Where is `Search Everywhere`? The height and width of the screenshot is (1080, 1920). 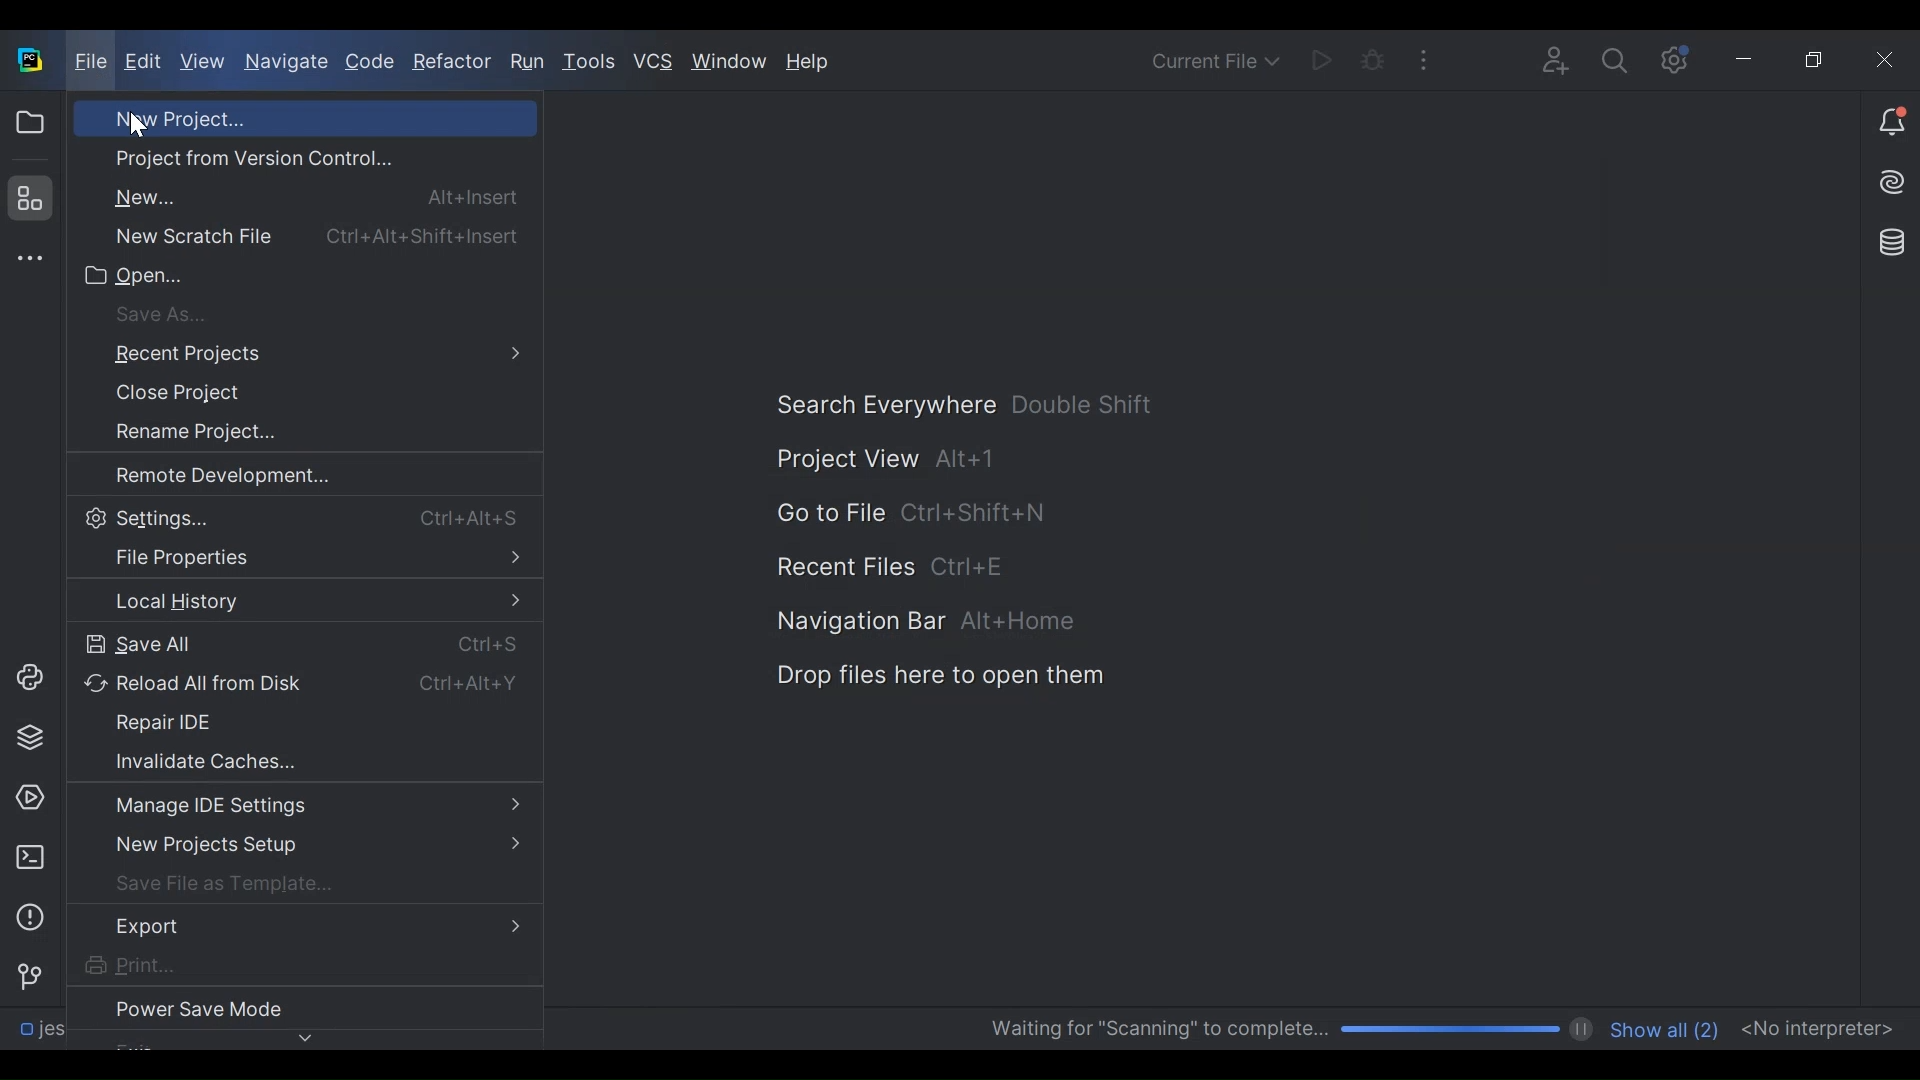
Search Everywhere is located at coordinates (932, 406).